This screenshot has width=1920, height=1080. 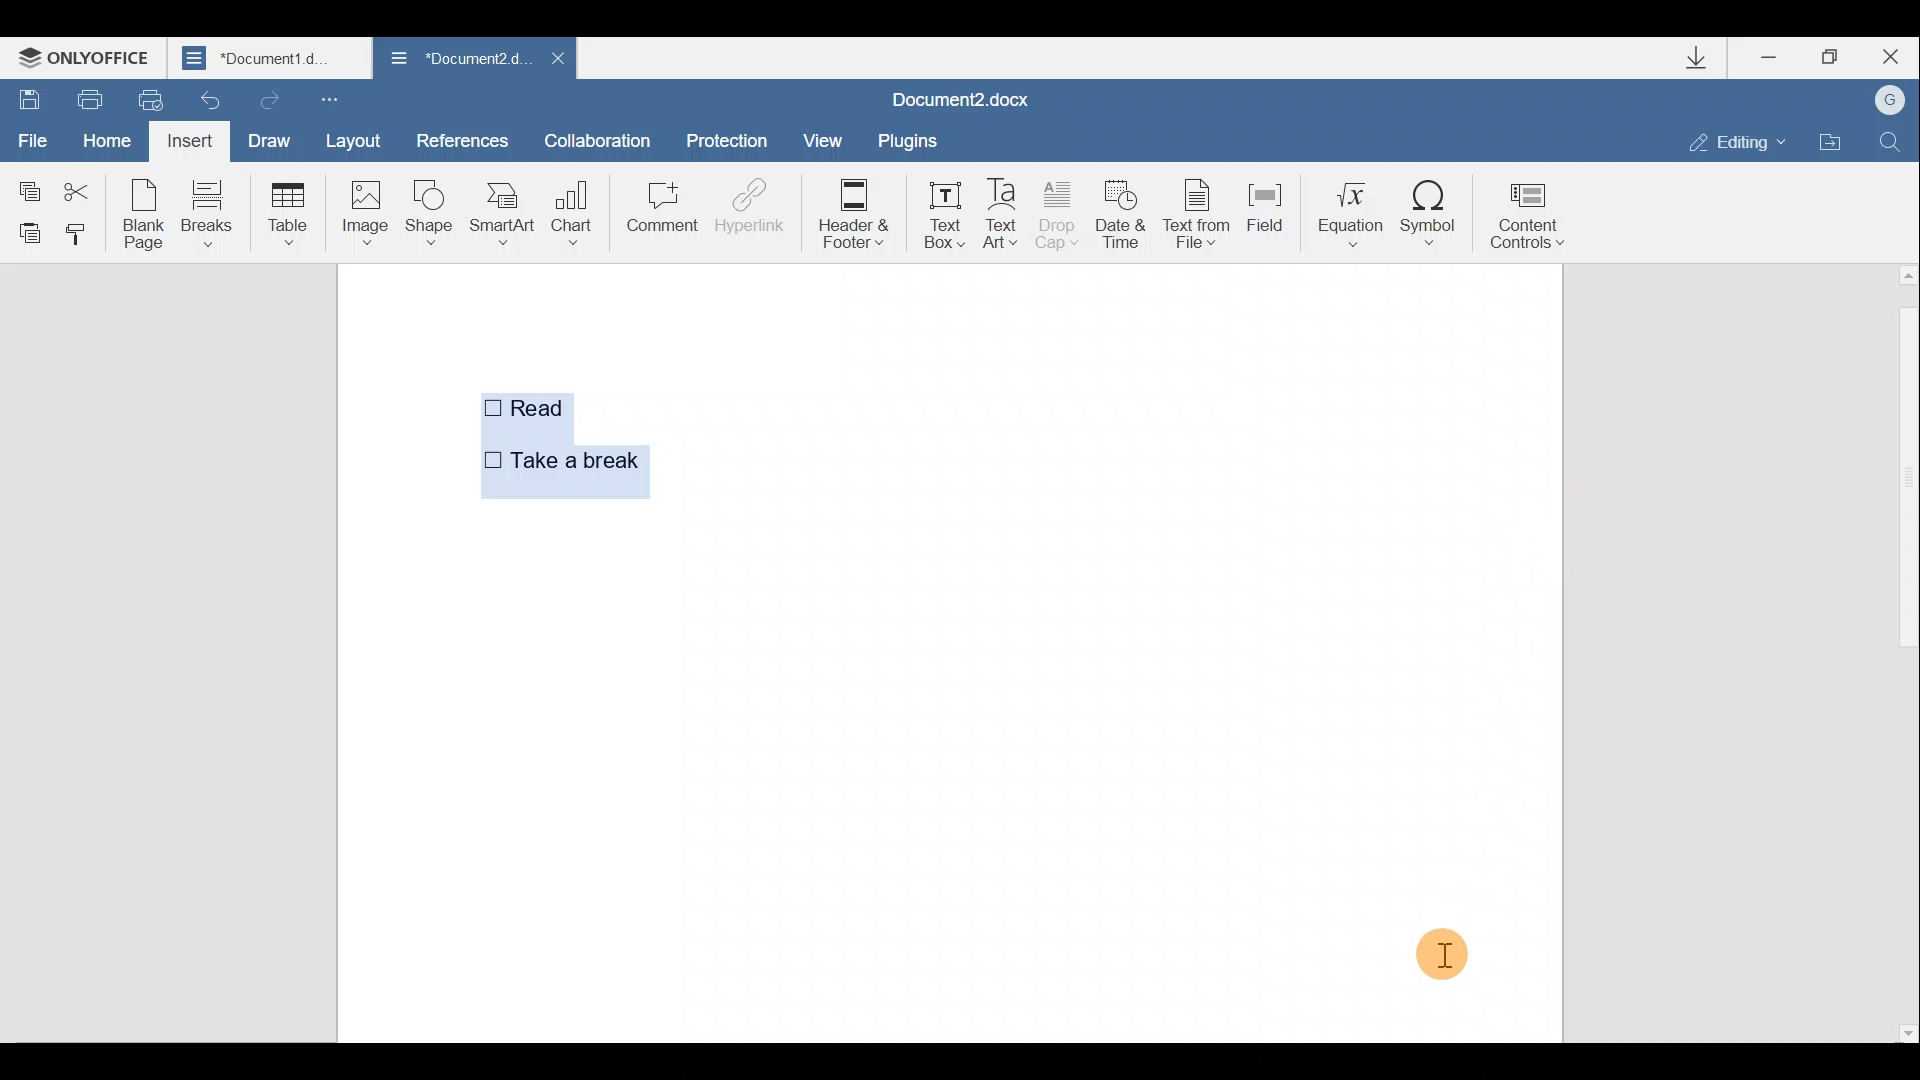 What do you see at coordinates (1099, 650) in the screenshot?
I see `Working area` at bounding box center [1099, 650].